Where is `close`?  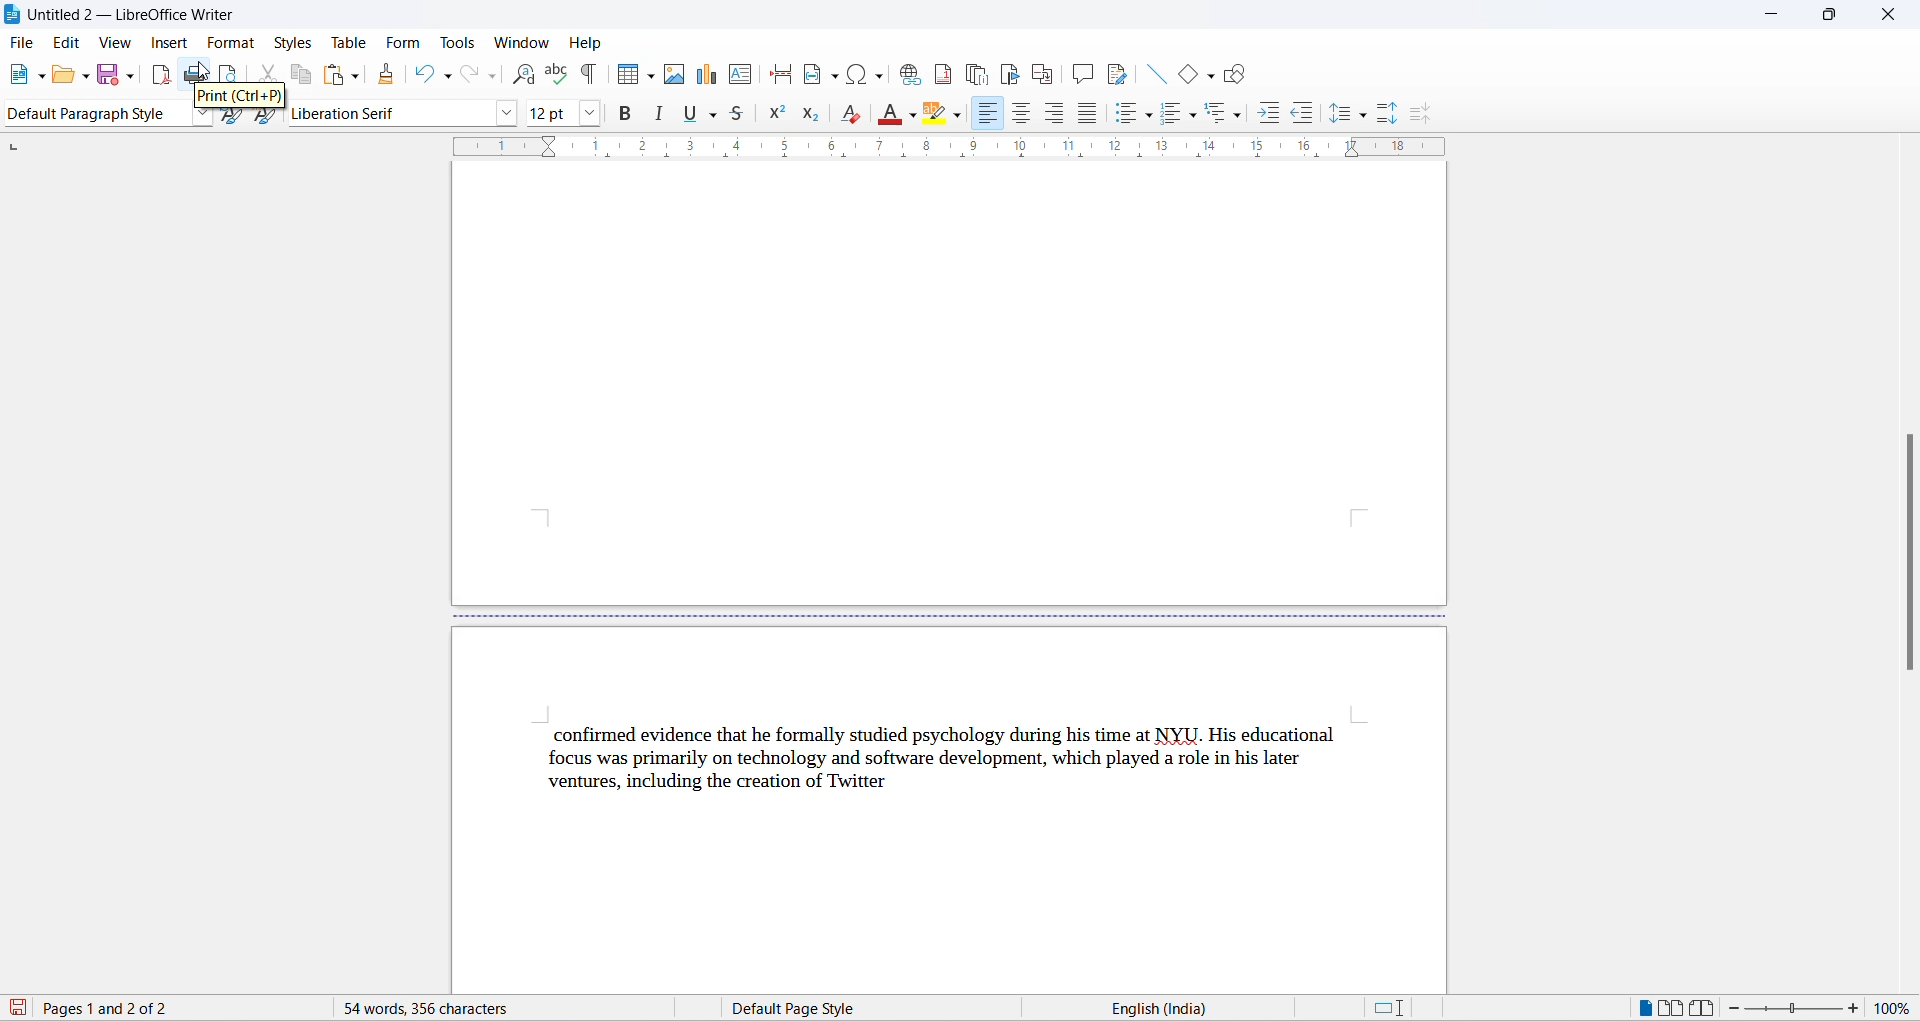
close is located at coordinates (1888, 12).